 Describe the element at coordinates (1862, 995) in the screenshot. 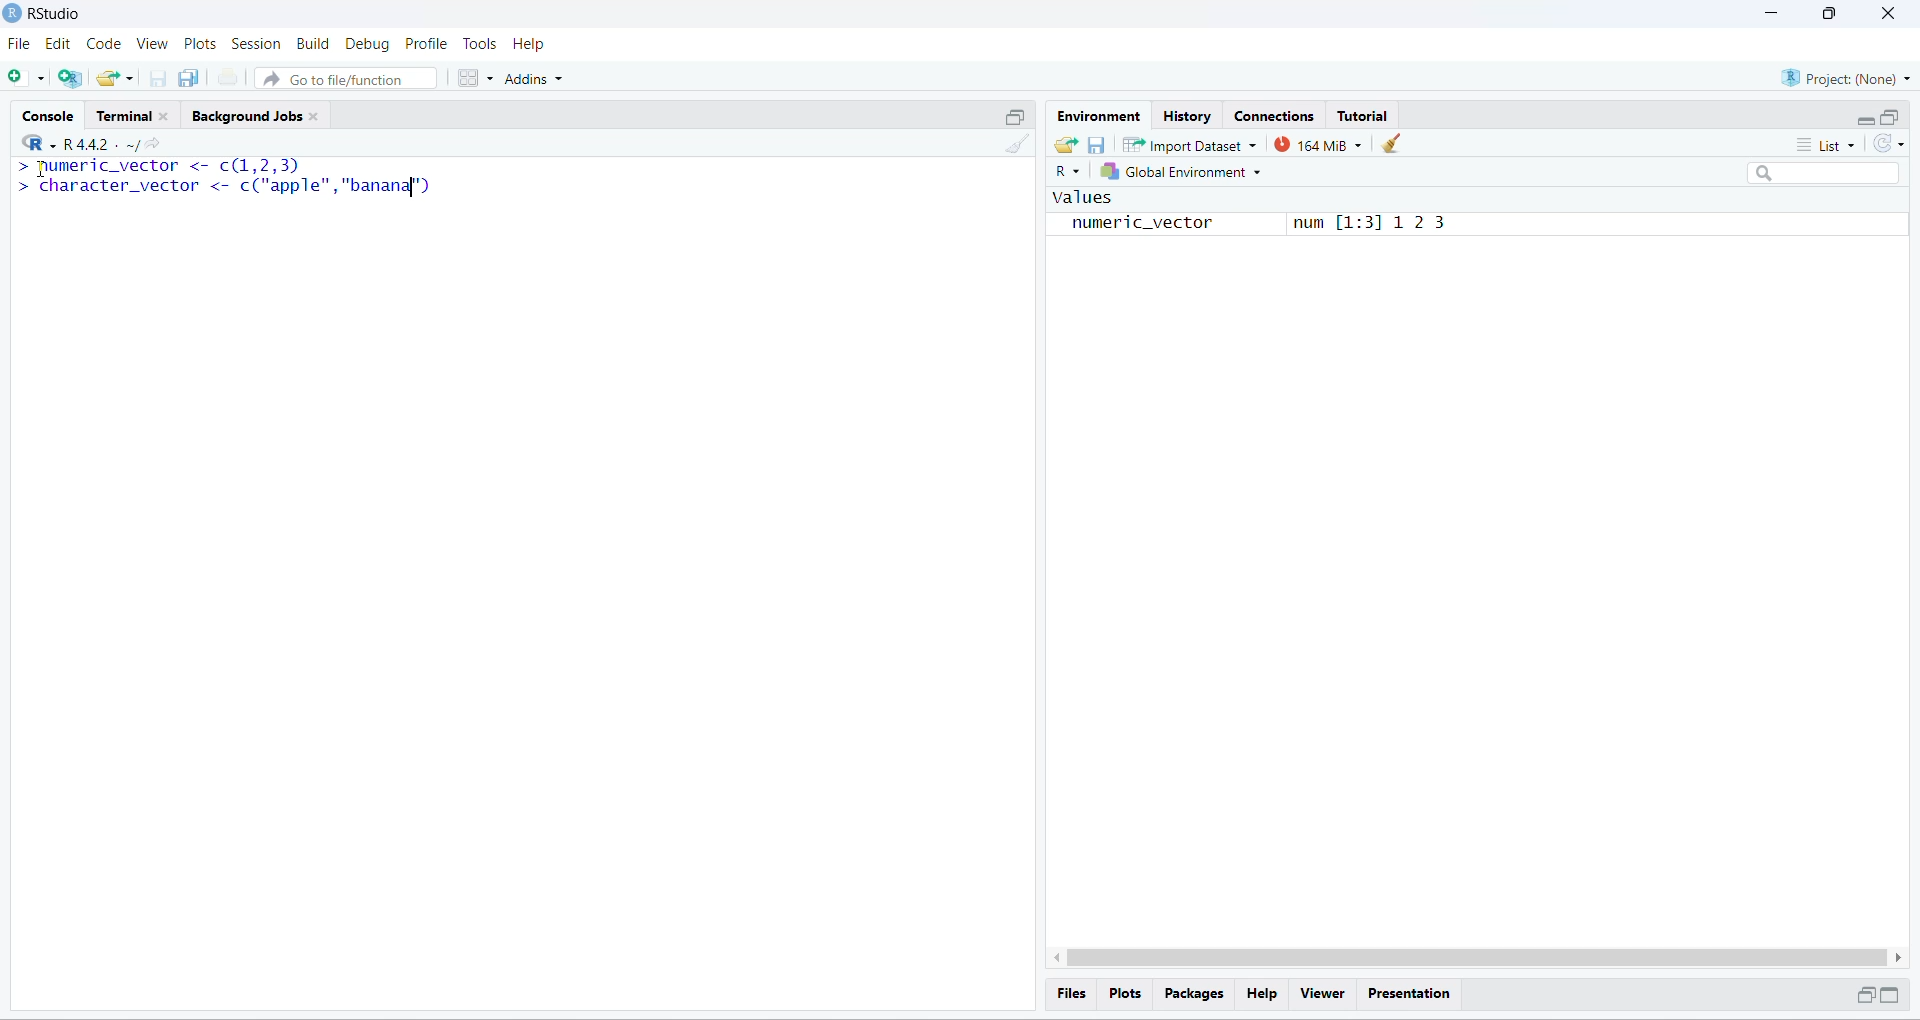

I see `minimize` at that location.